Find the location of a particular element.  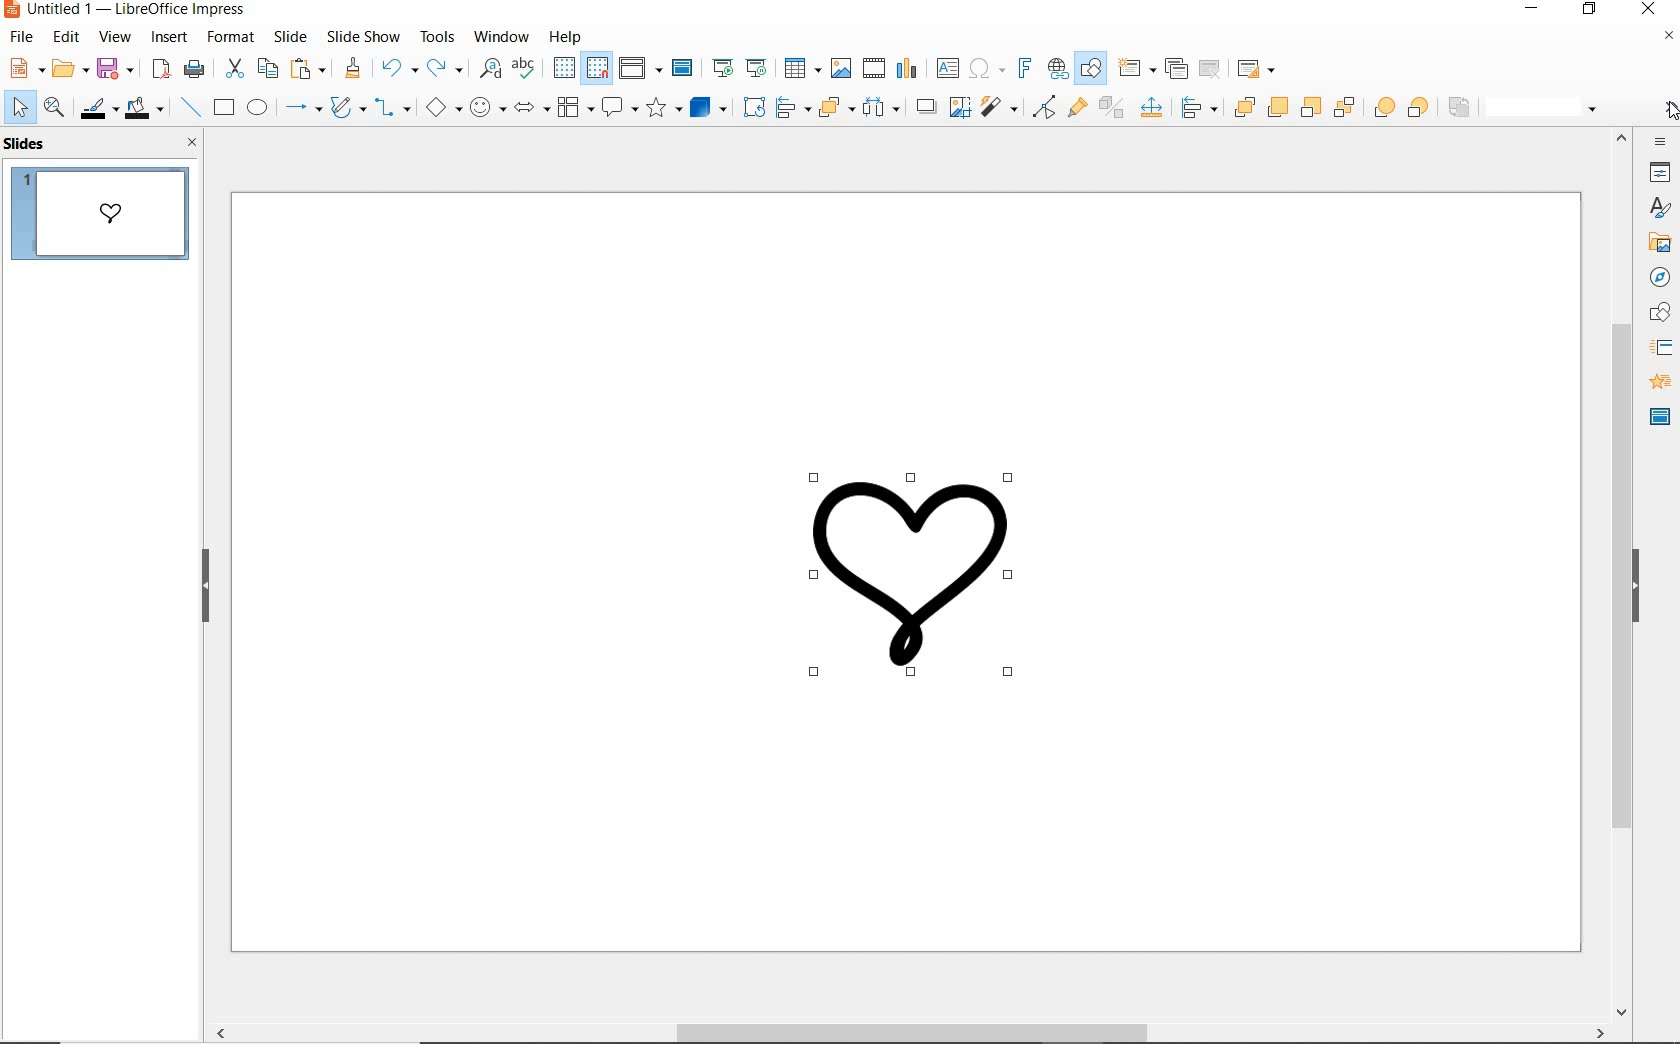

display views is located at coordinates (640, 69).